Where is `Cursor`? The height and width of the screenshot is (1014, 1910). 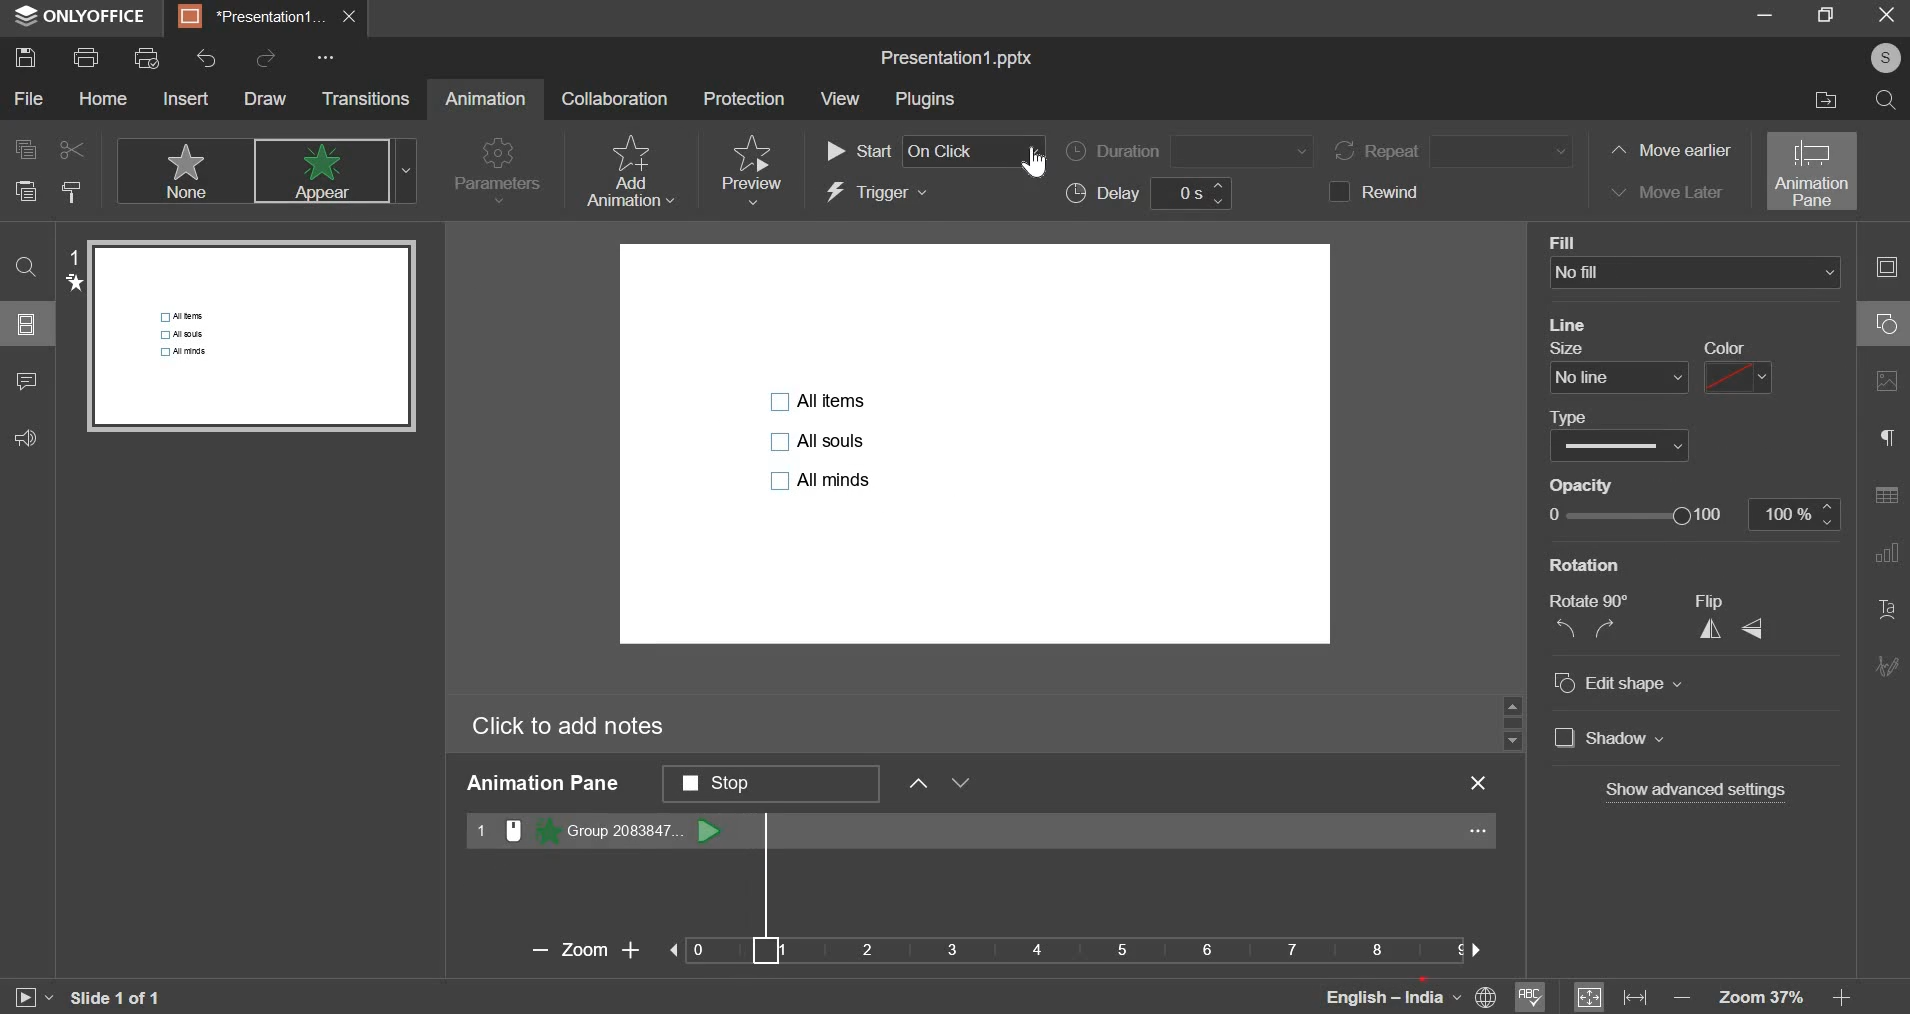
Cursor is located at coordinates (1031, 164).